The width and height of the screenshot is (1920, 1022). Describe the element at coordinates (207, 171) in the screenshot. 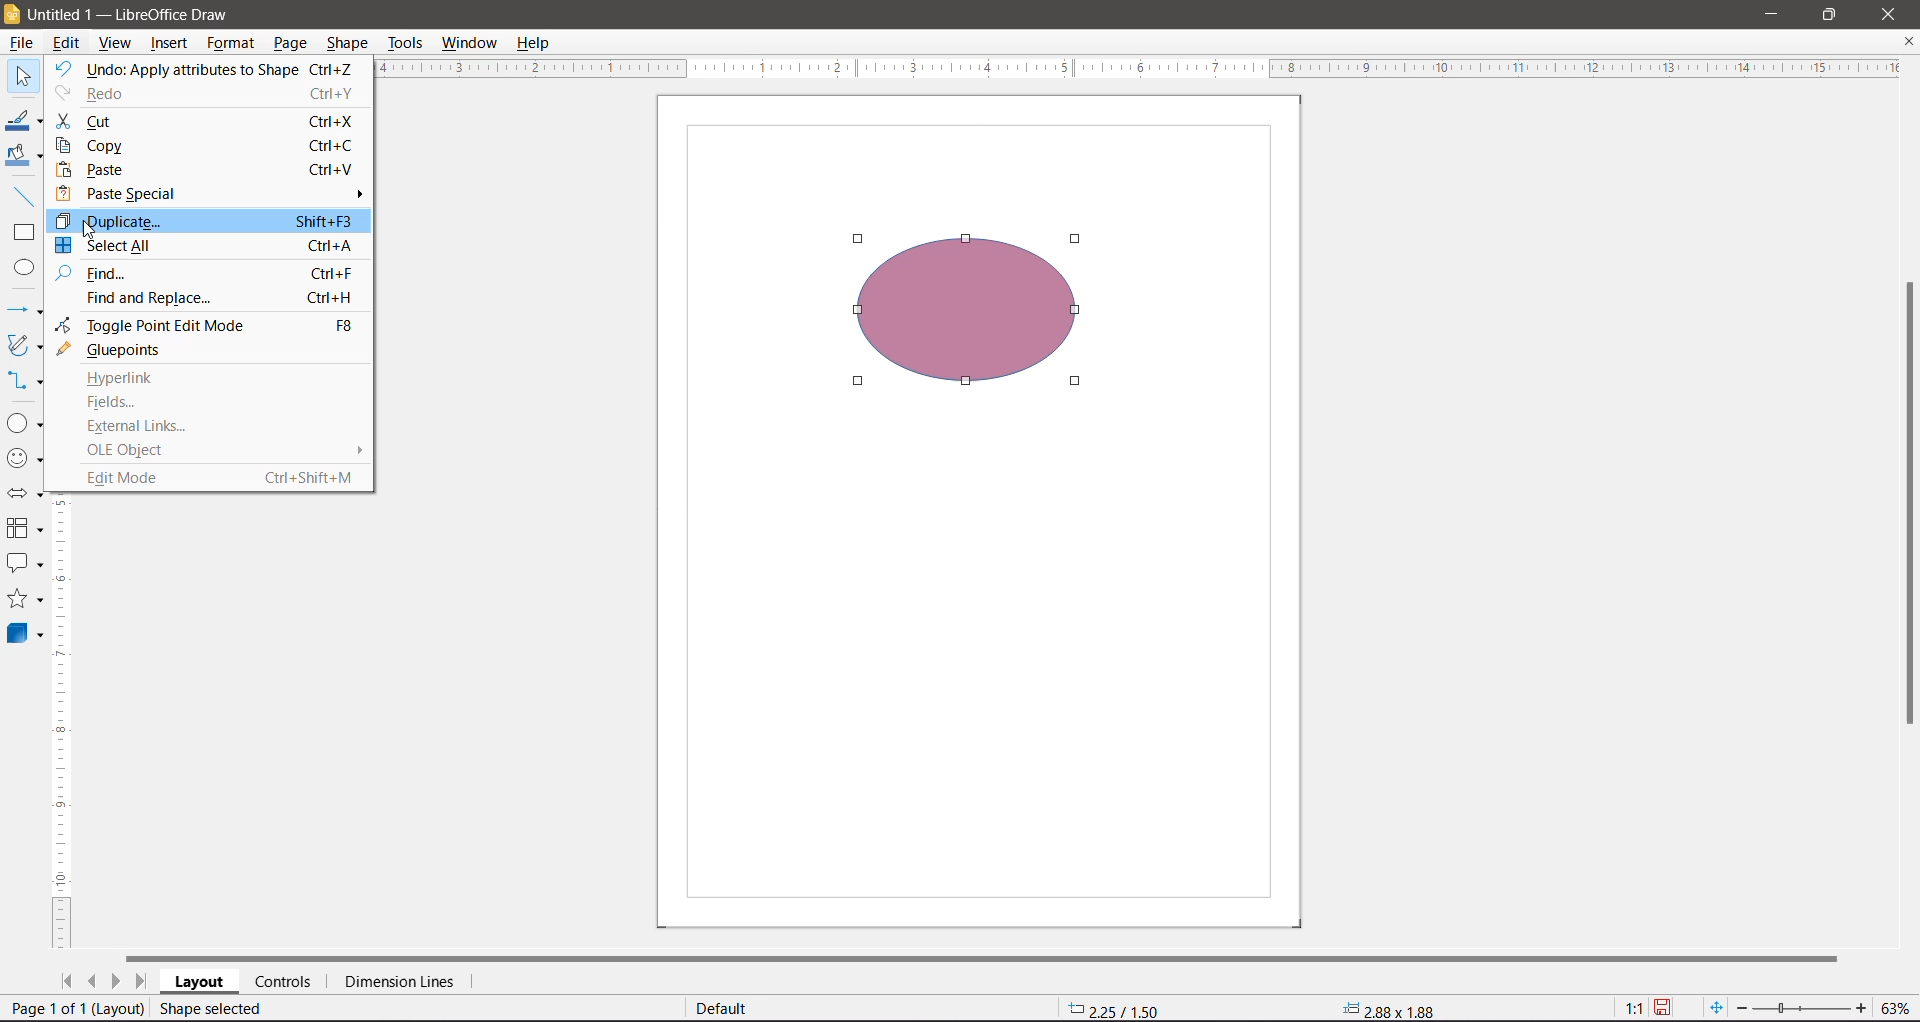

I see `Paste` at that location.